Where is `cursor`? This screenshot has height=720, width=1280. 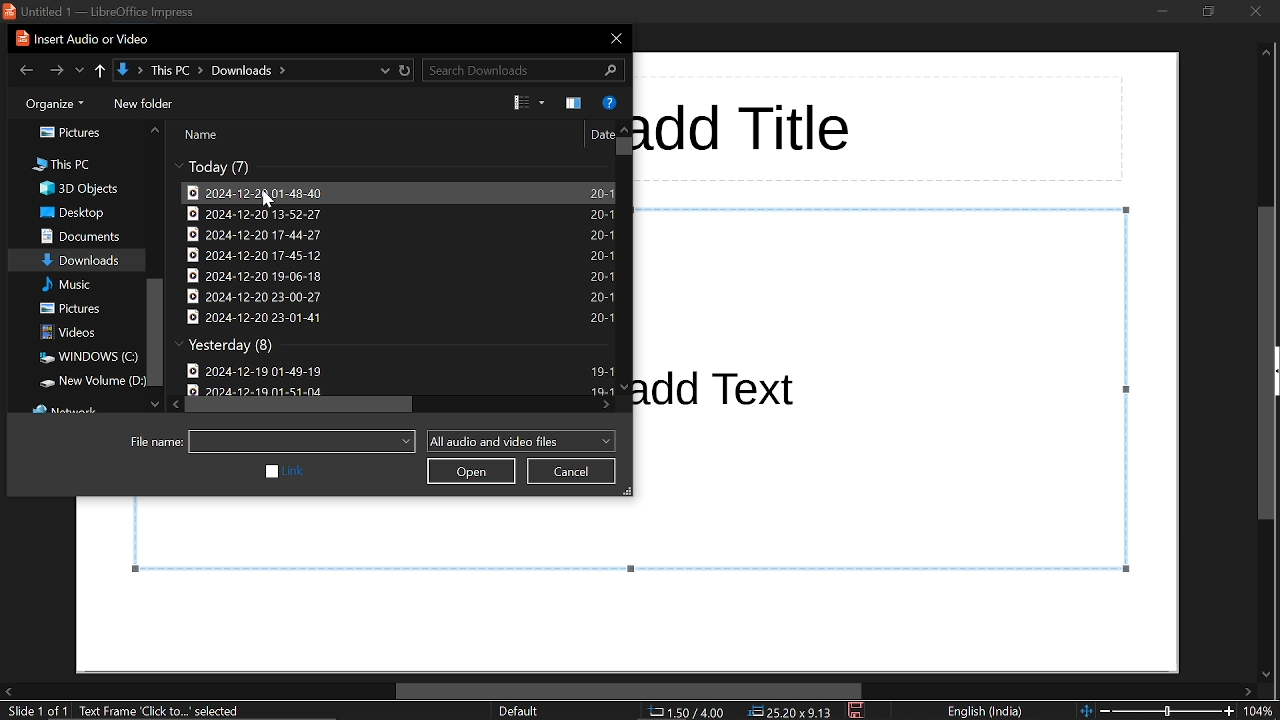 cursor is located at coordinates (268, 203).